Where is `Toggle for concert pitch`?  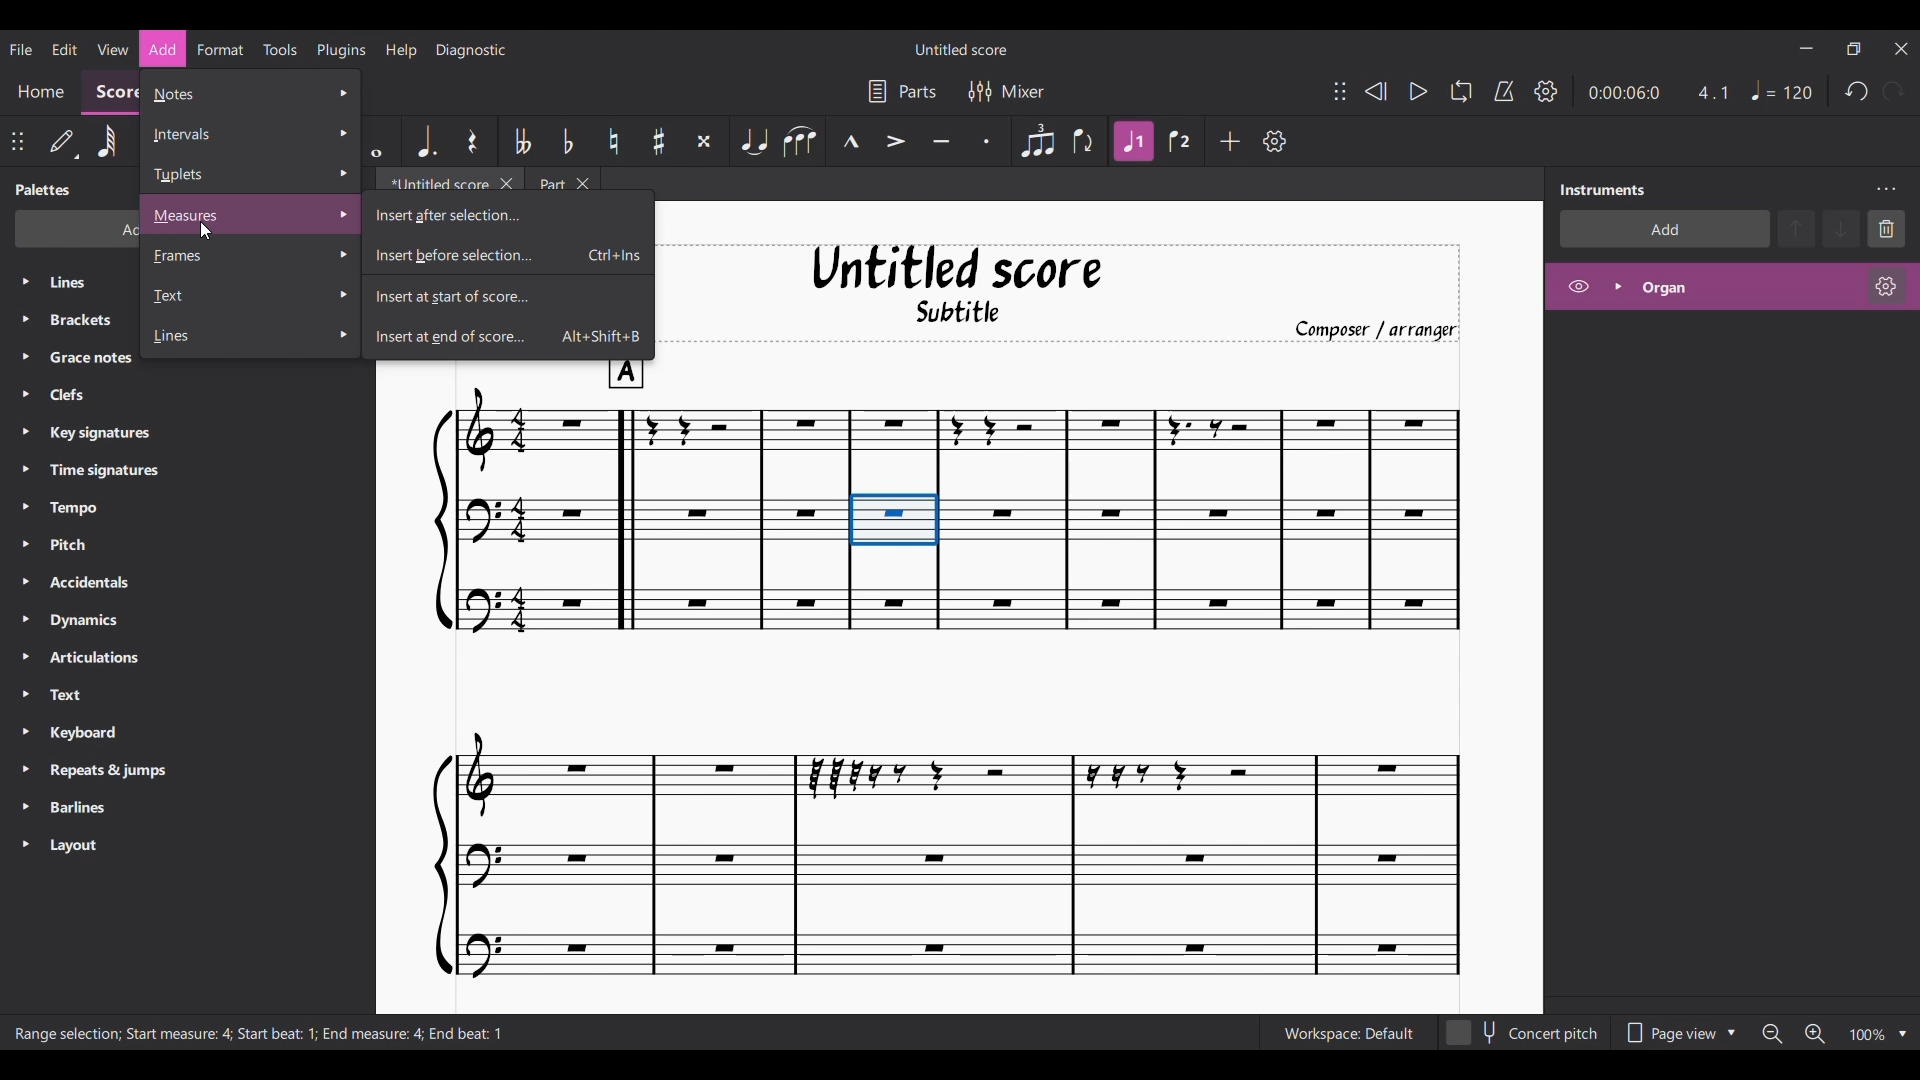
Toggle for concert pitch is located at coordinates (1523, 1033).